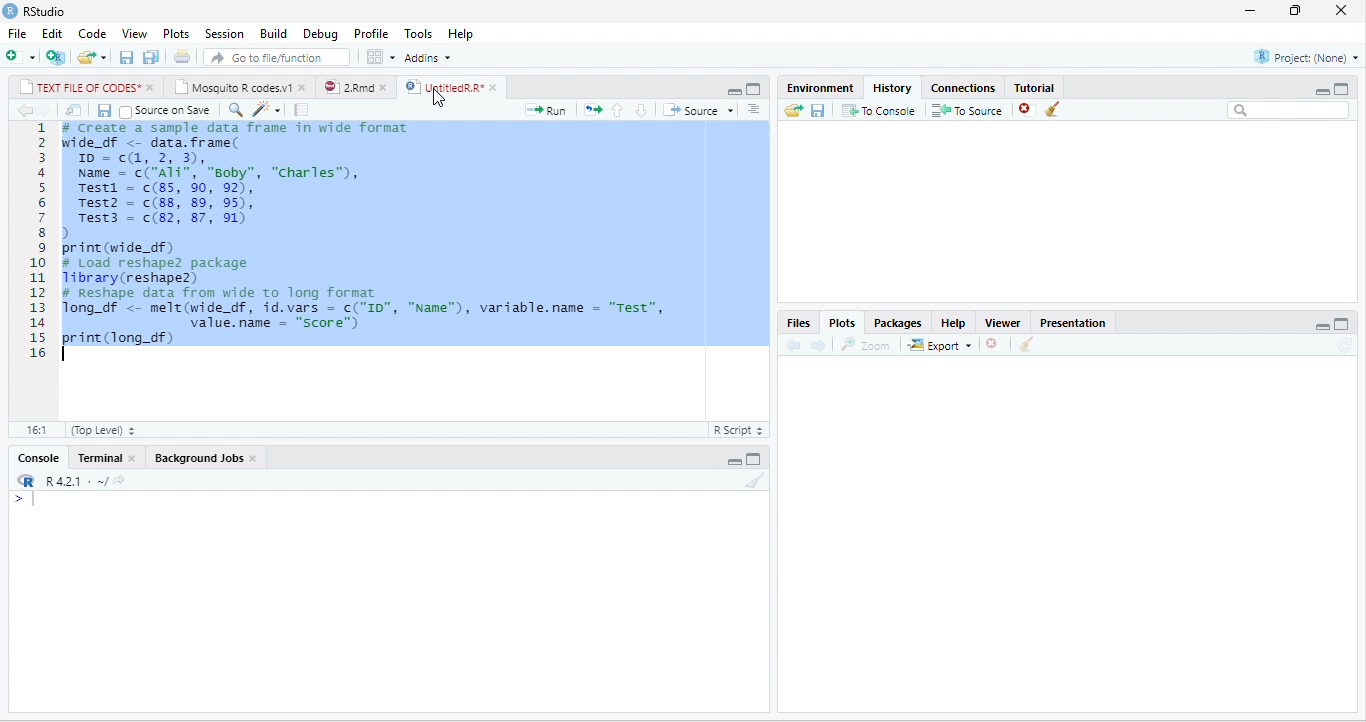 The width and height of the screenshot is (1366, 722). What do you see at coordinates (1249, 12) in the screenshot?
I see `minimize` at bounding box center [1249, 12].